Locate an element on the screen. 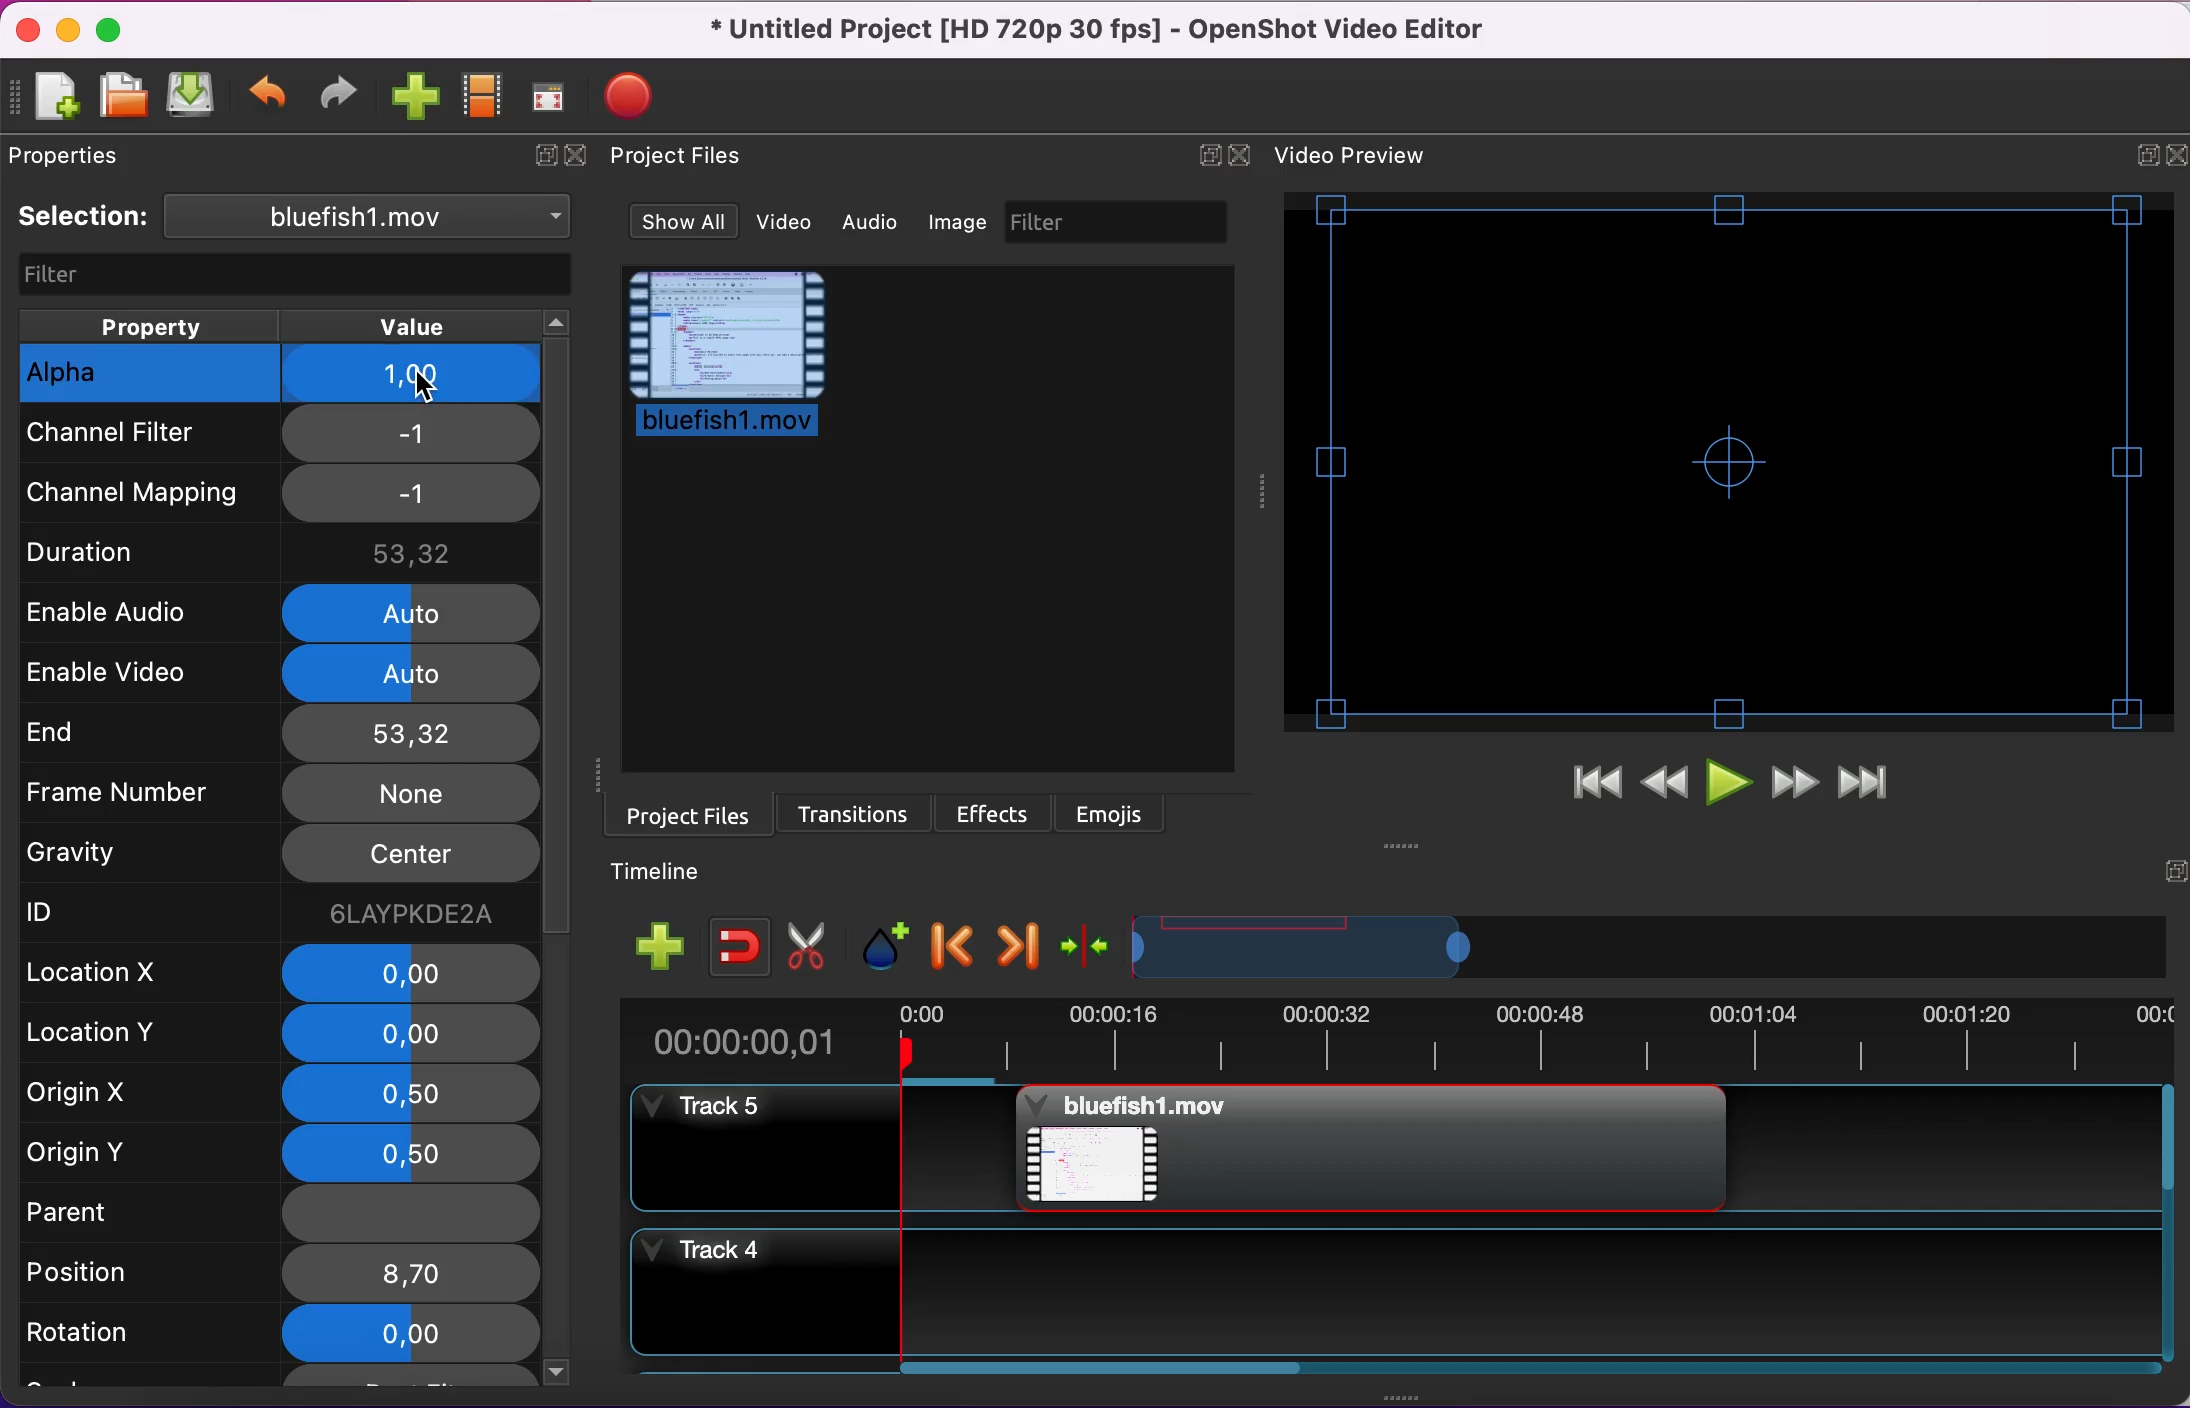 Image resolution: width=2190 pixels, height=1408 pixels. minimize is located at coordinates (67, 31).